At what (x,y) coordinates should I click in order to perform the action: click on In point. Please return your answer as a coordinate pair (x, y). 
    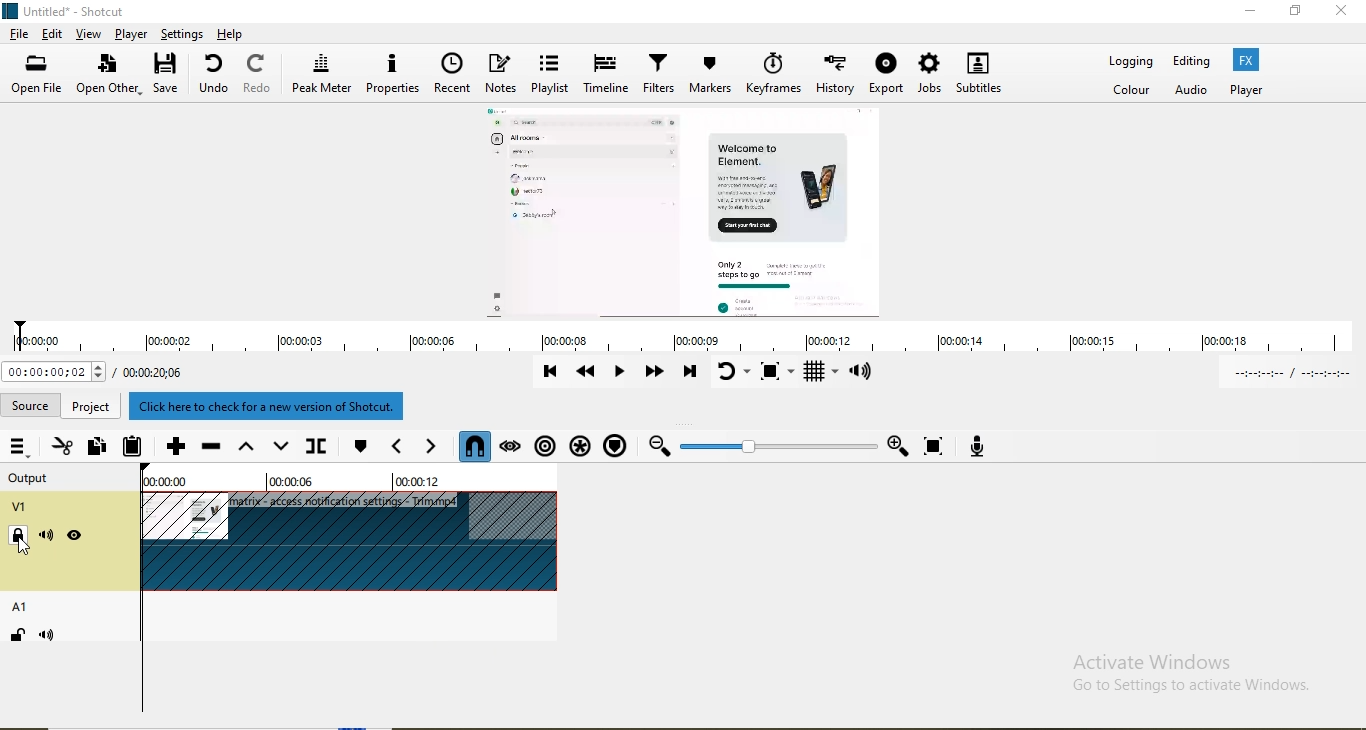
    Looking at the image, I should click on (1296, 376).